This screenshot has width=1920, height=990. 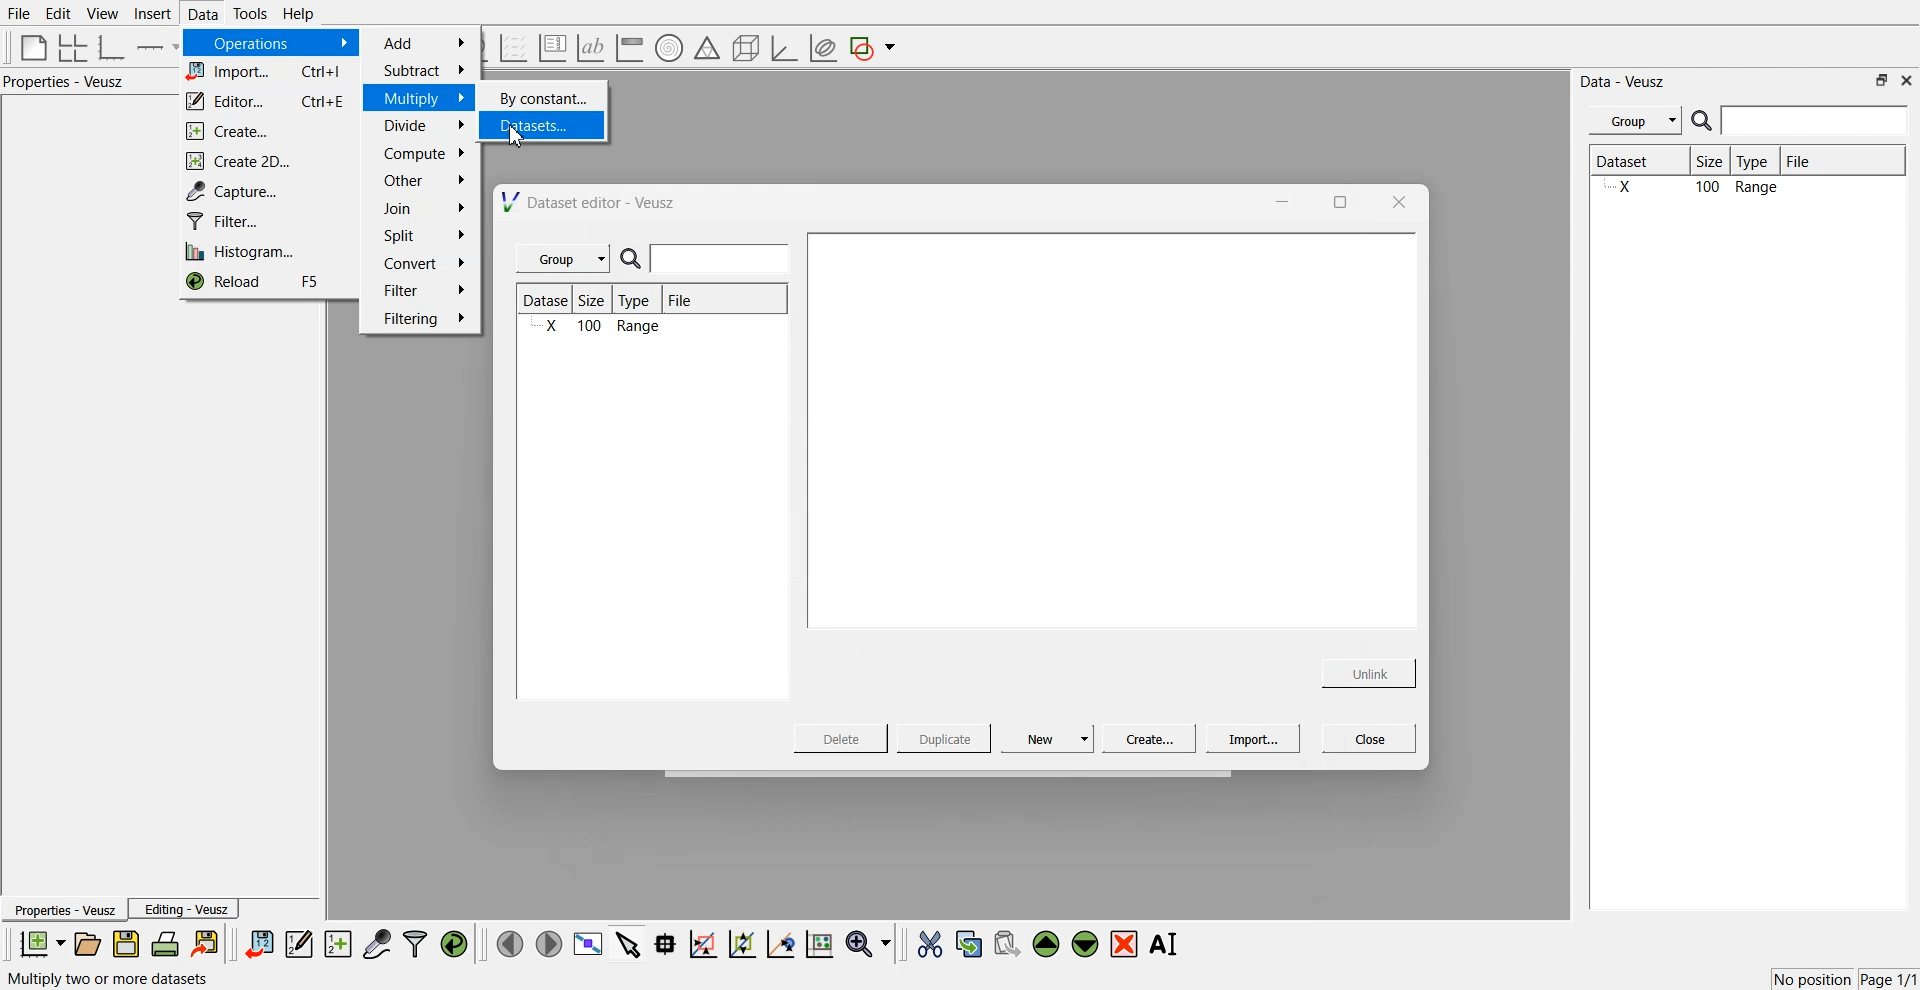 I want to click on print, so click(x=170, y=943).